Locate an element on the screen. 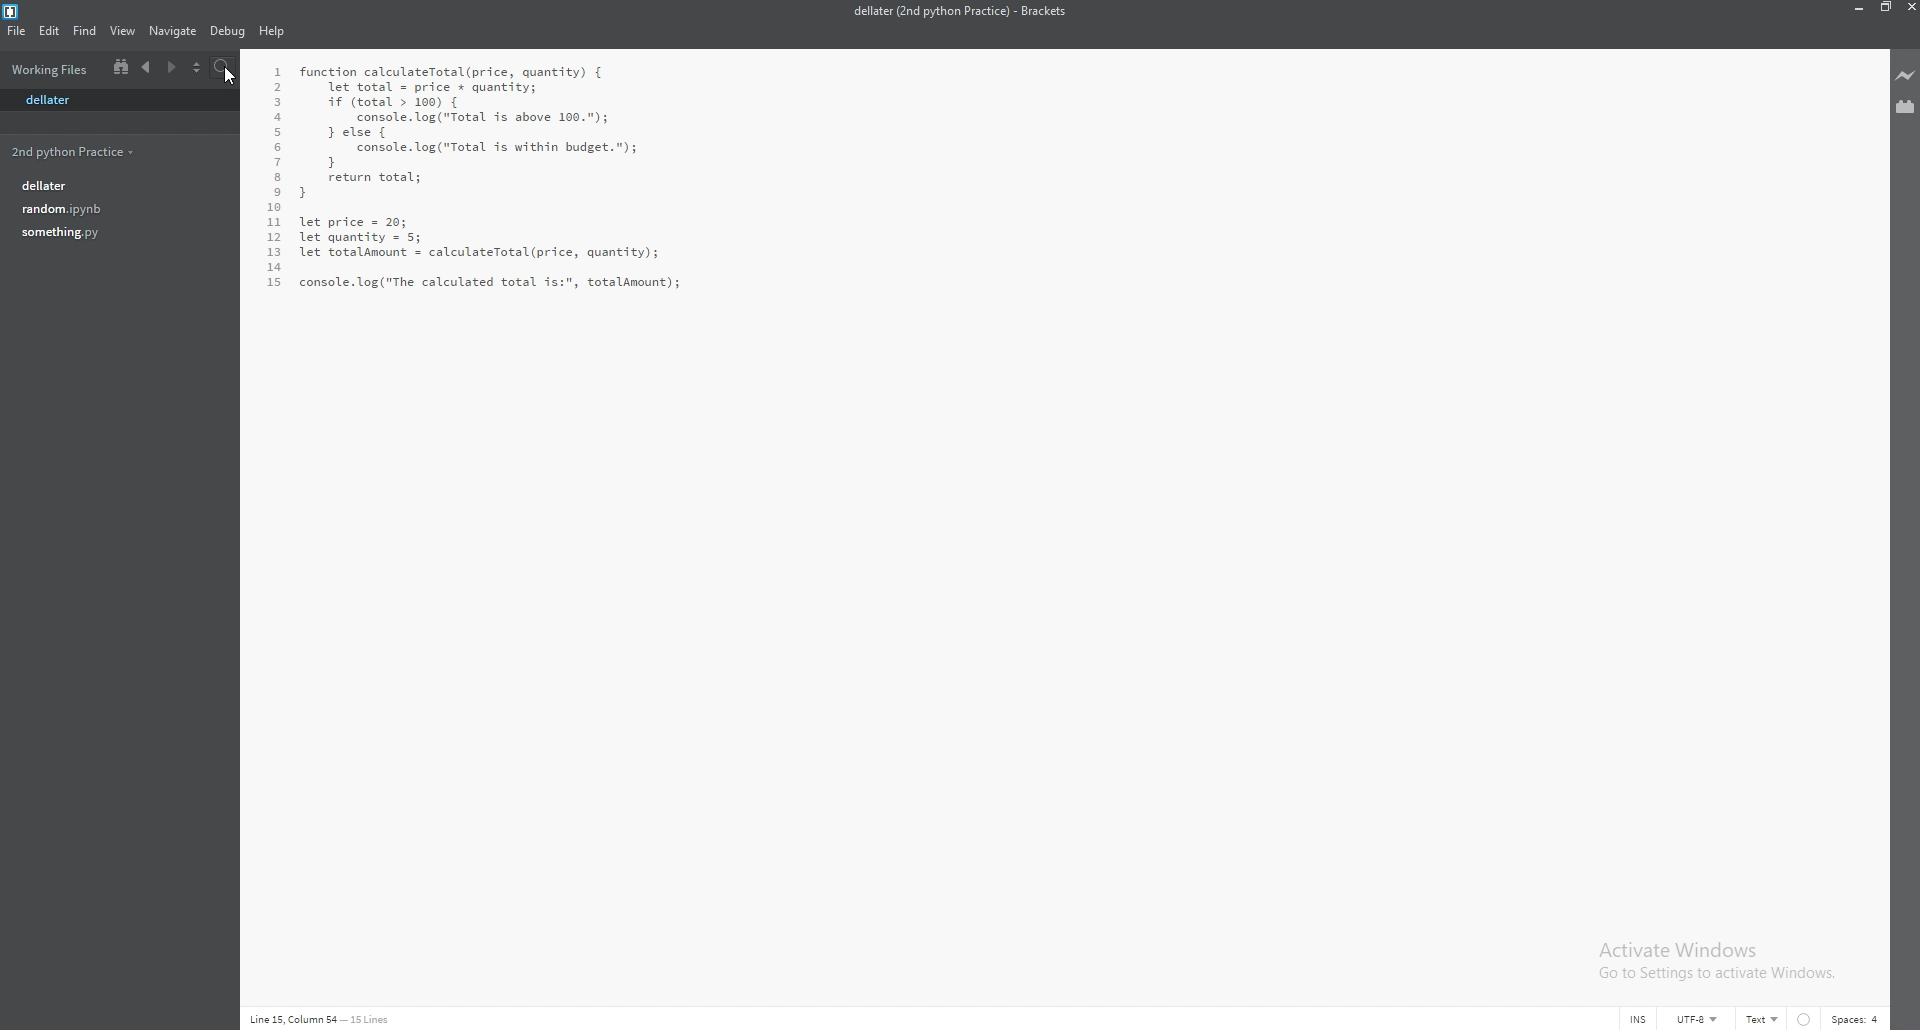 The width and height of the screenshot is (1920, 1030). 6 is located at coordinates (276, 146).